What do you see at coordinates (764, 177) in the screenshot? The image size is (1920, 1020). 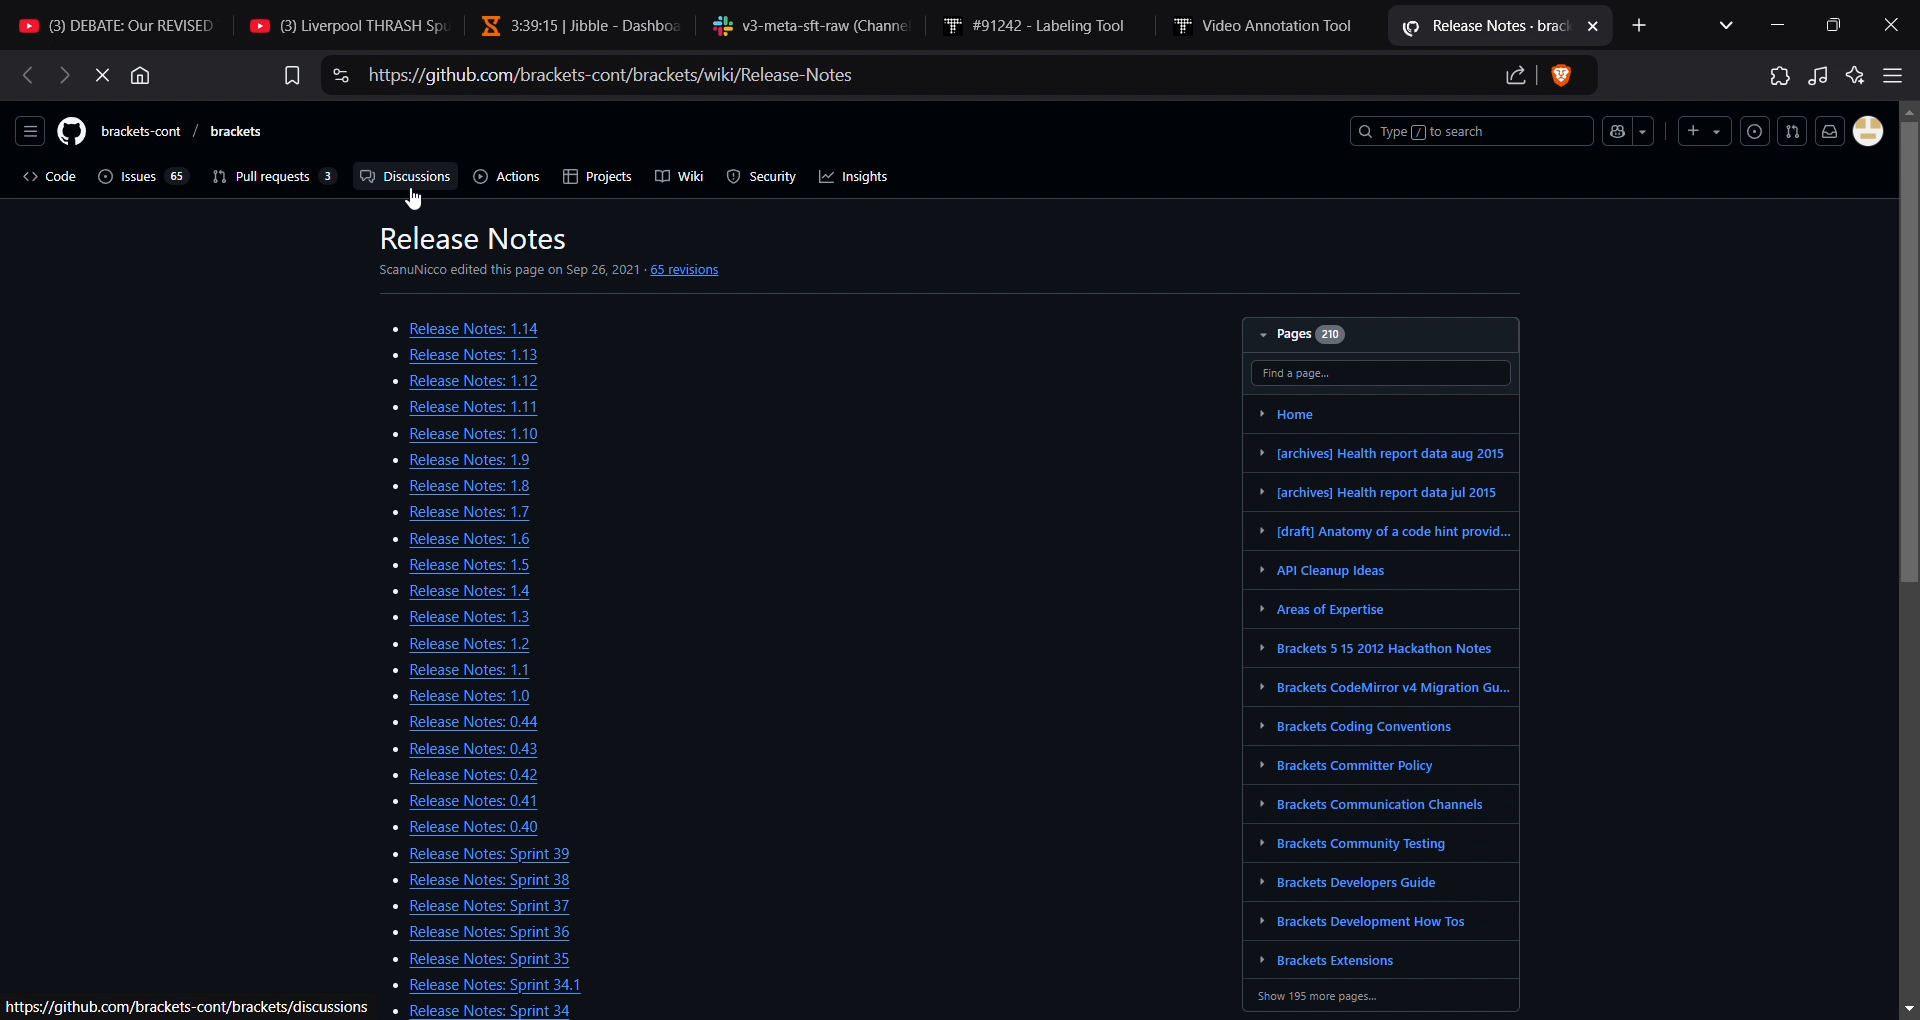 I see `security` at bounding box center [764, 177].